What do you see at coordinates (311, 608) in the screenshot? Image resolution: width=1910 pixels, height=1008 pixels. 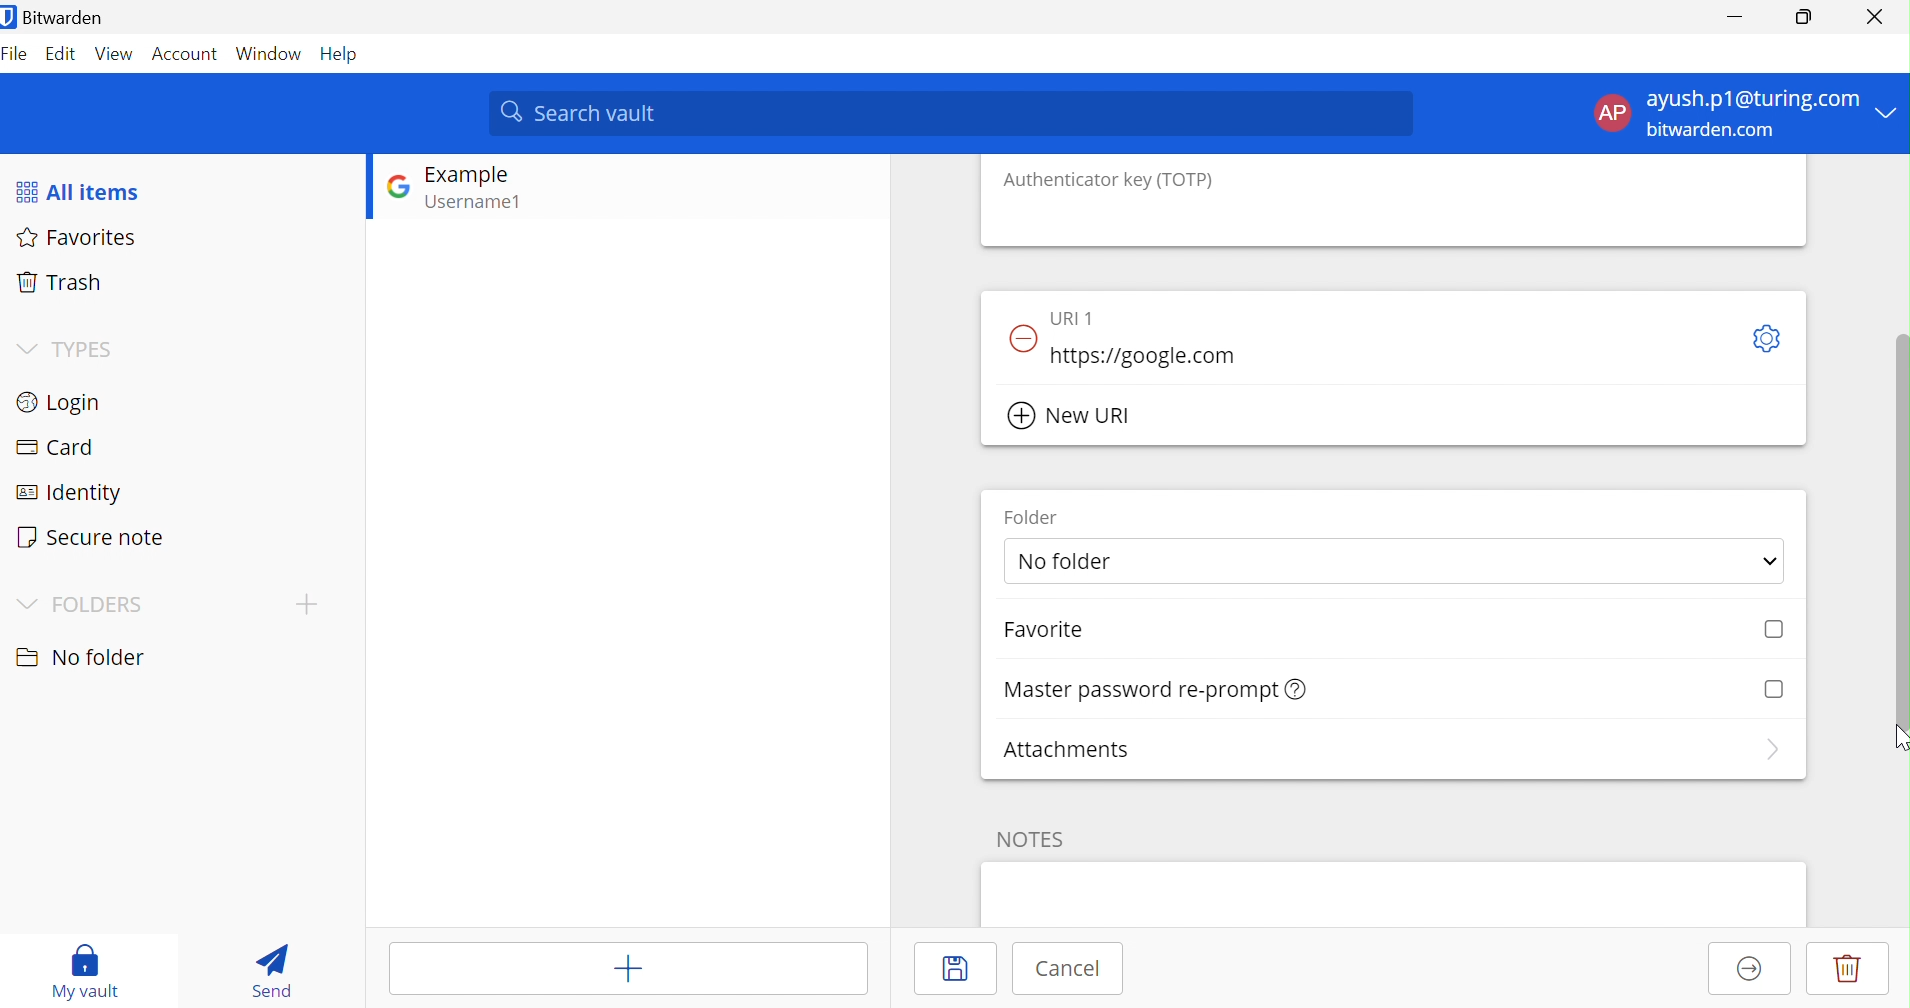 I see `CREATE FOLDER` at bounding box center [311, 608].